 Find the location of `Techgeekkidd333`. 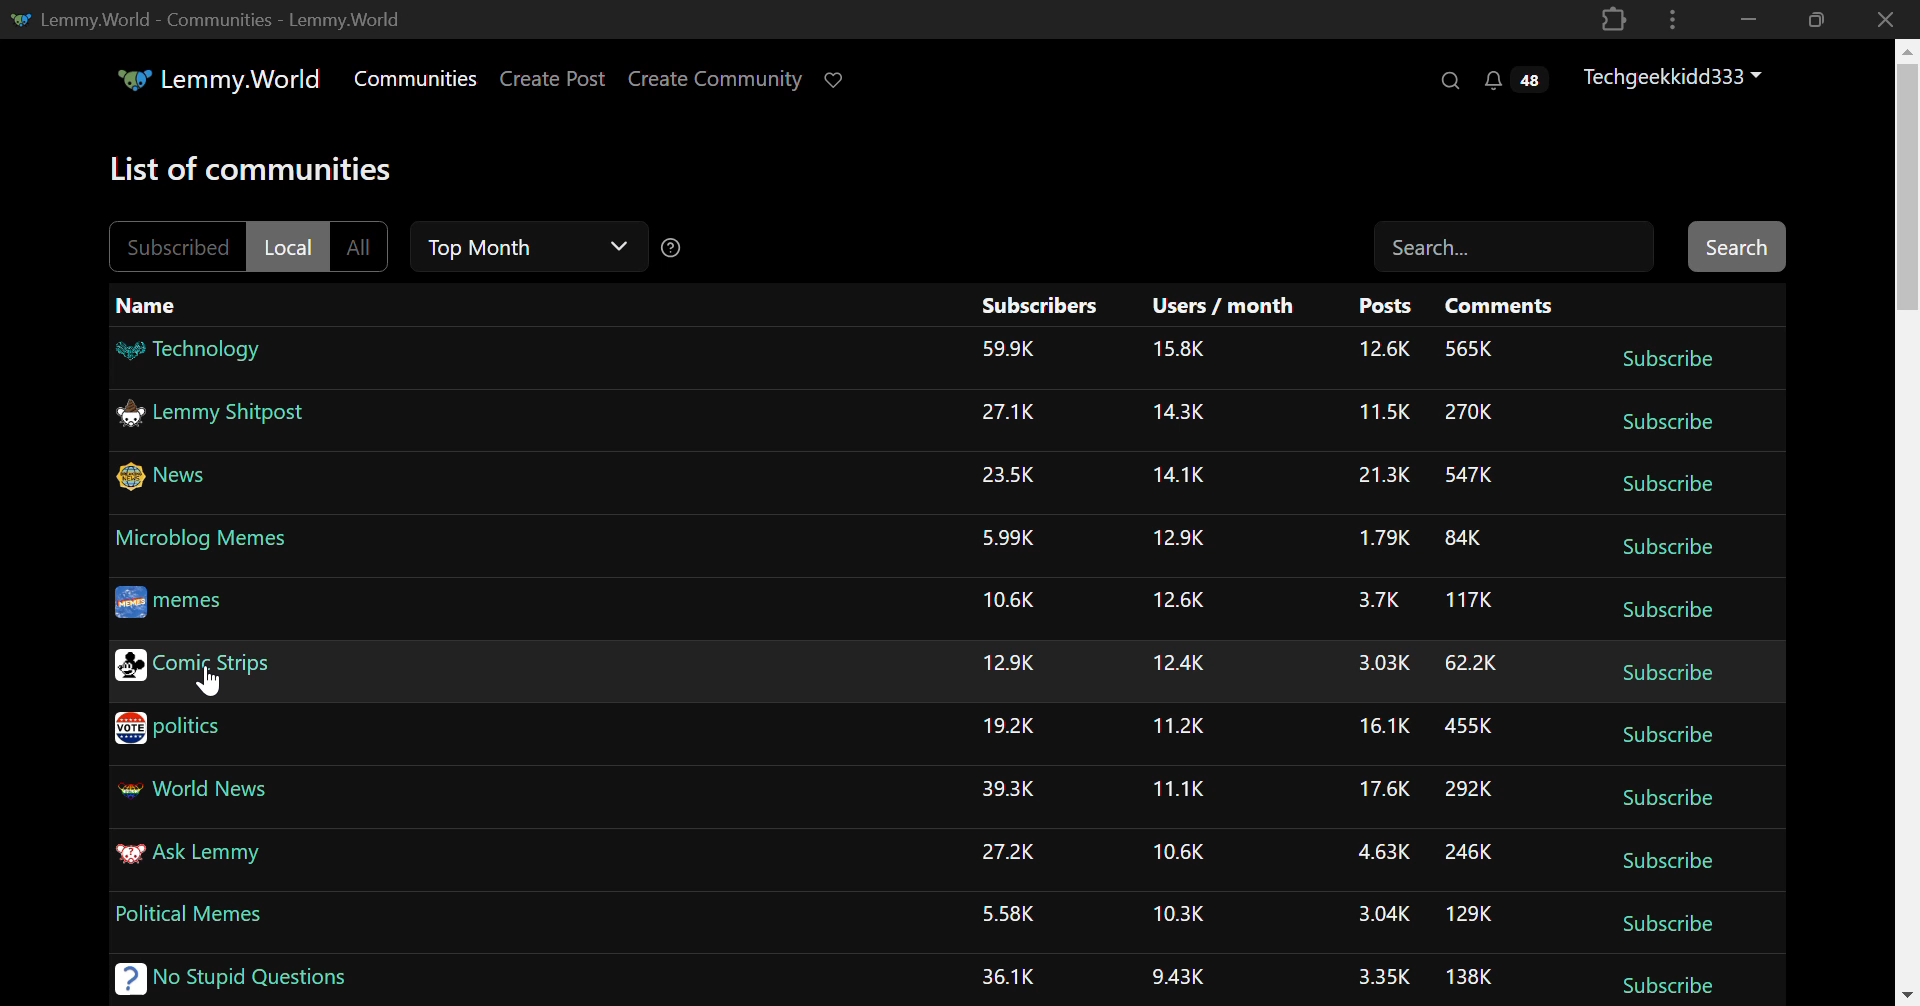

Techgeekkidd333 is located at coordinates (1676, 78).